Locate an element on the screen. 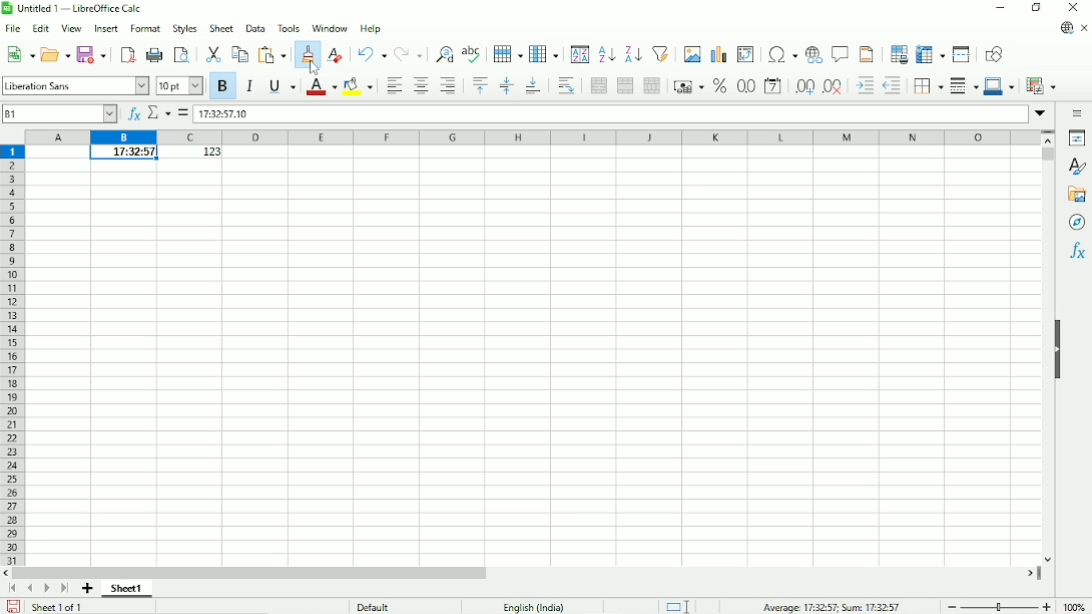  New is located at coordinates (21, 56).